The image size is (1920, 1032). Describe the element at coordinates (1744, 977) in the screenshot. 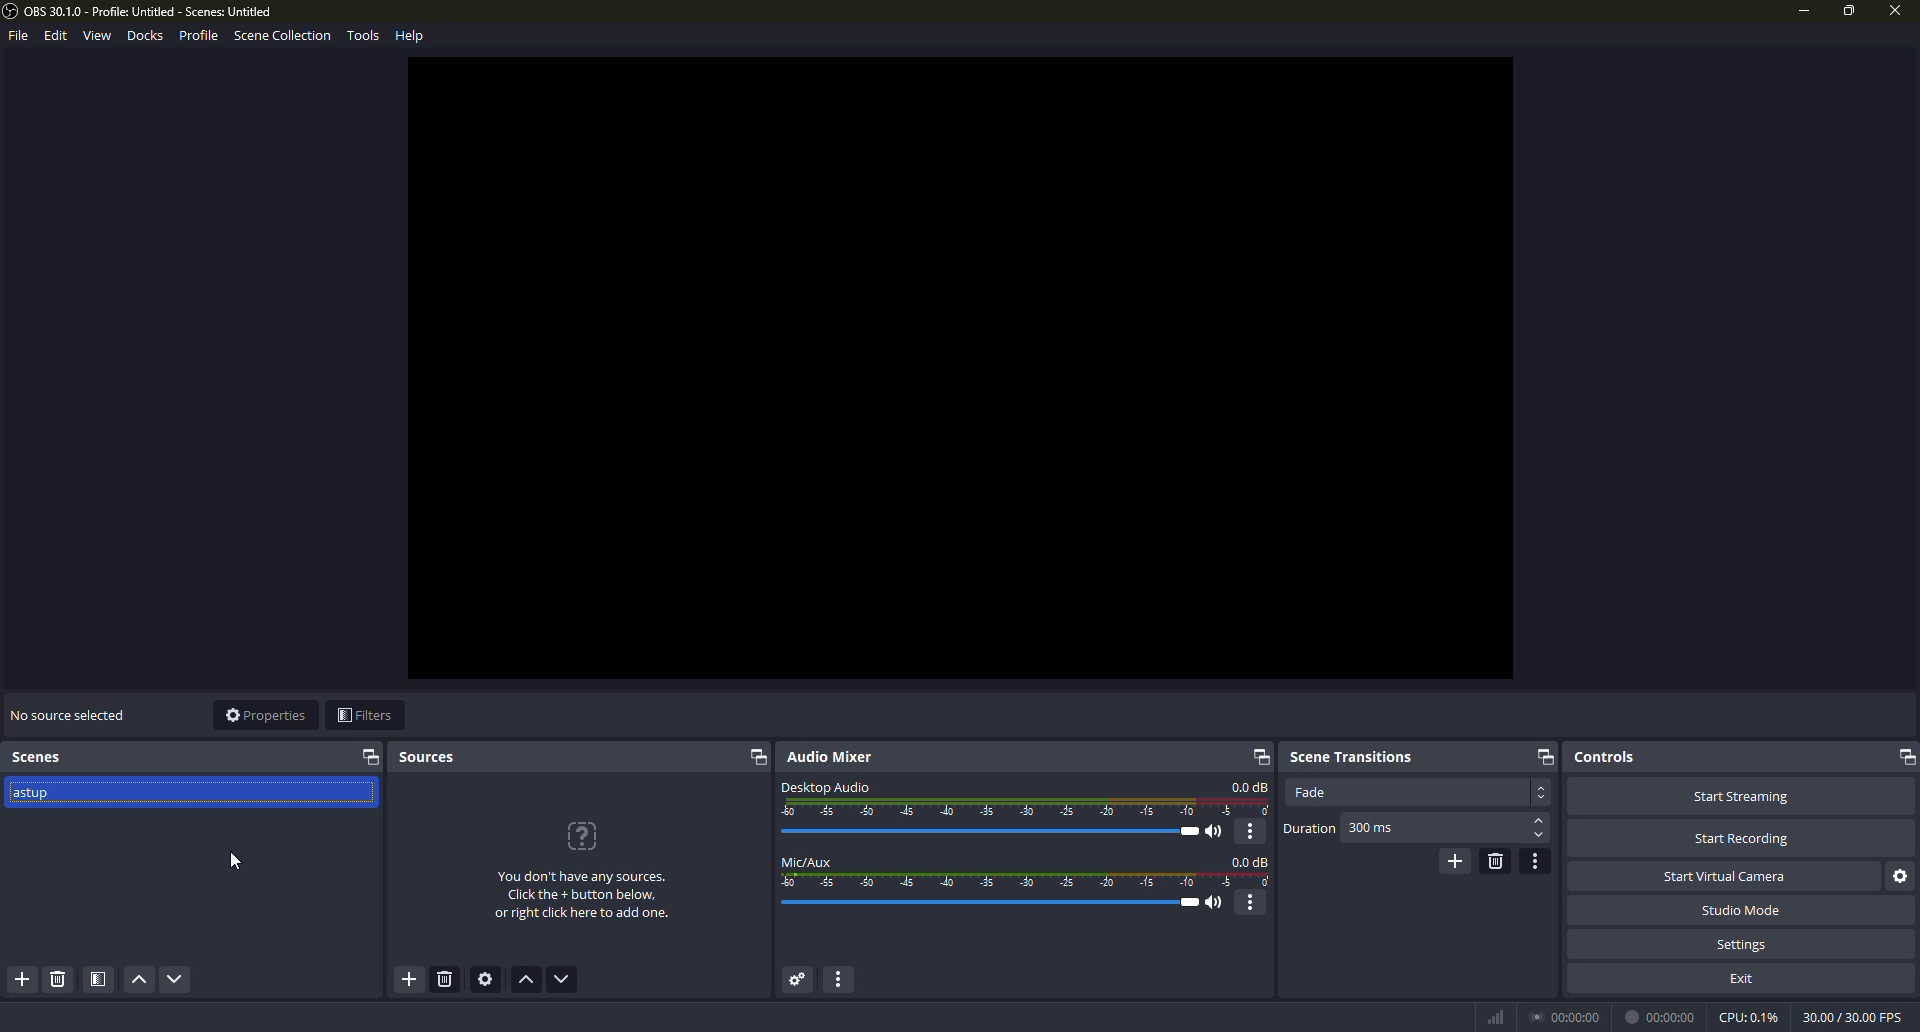

I see `exit` at that location.